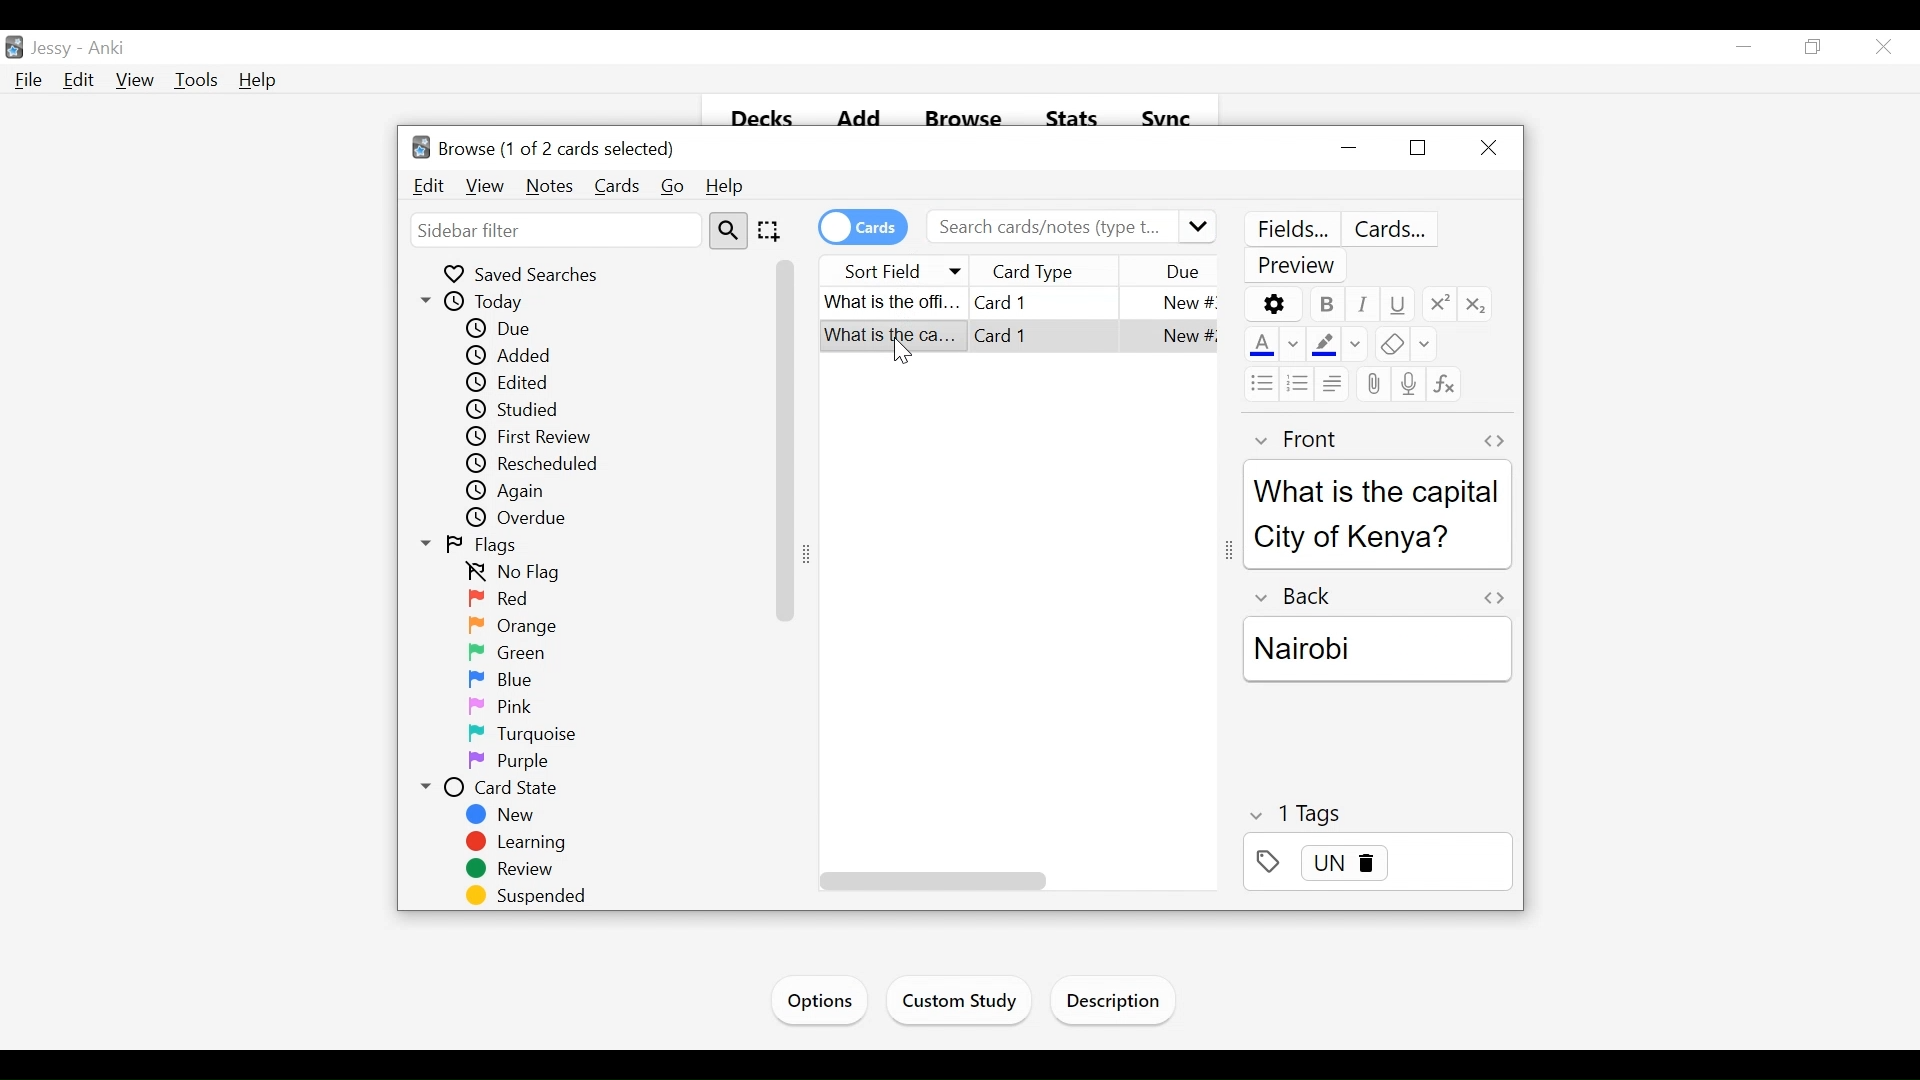  I want to click on Turquoise, so click(531, 734).